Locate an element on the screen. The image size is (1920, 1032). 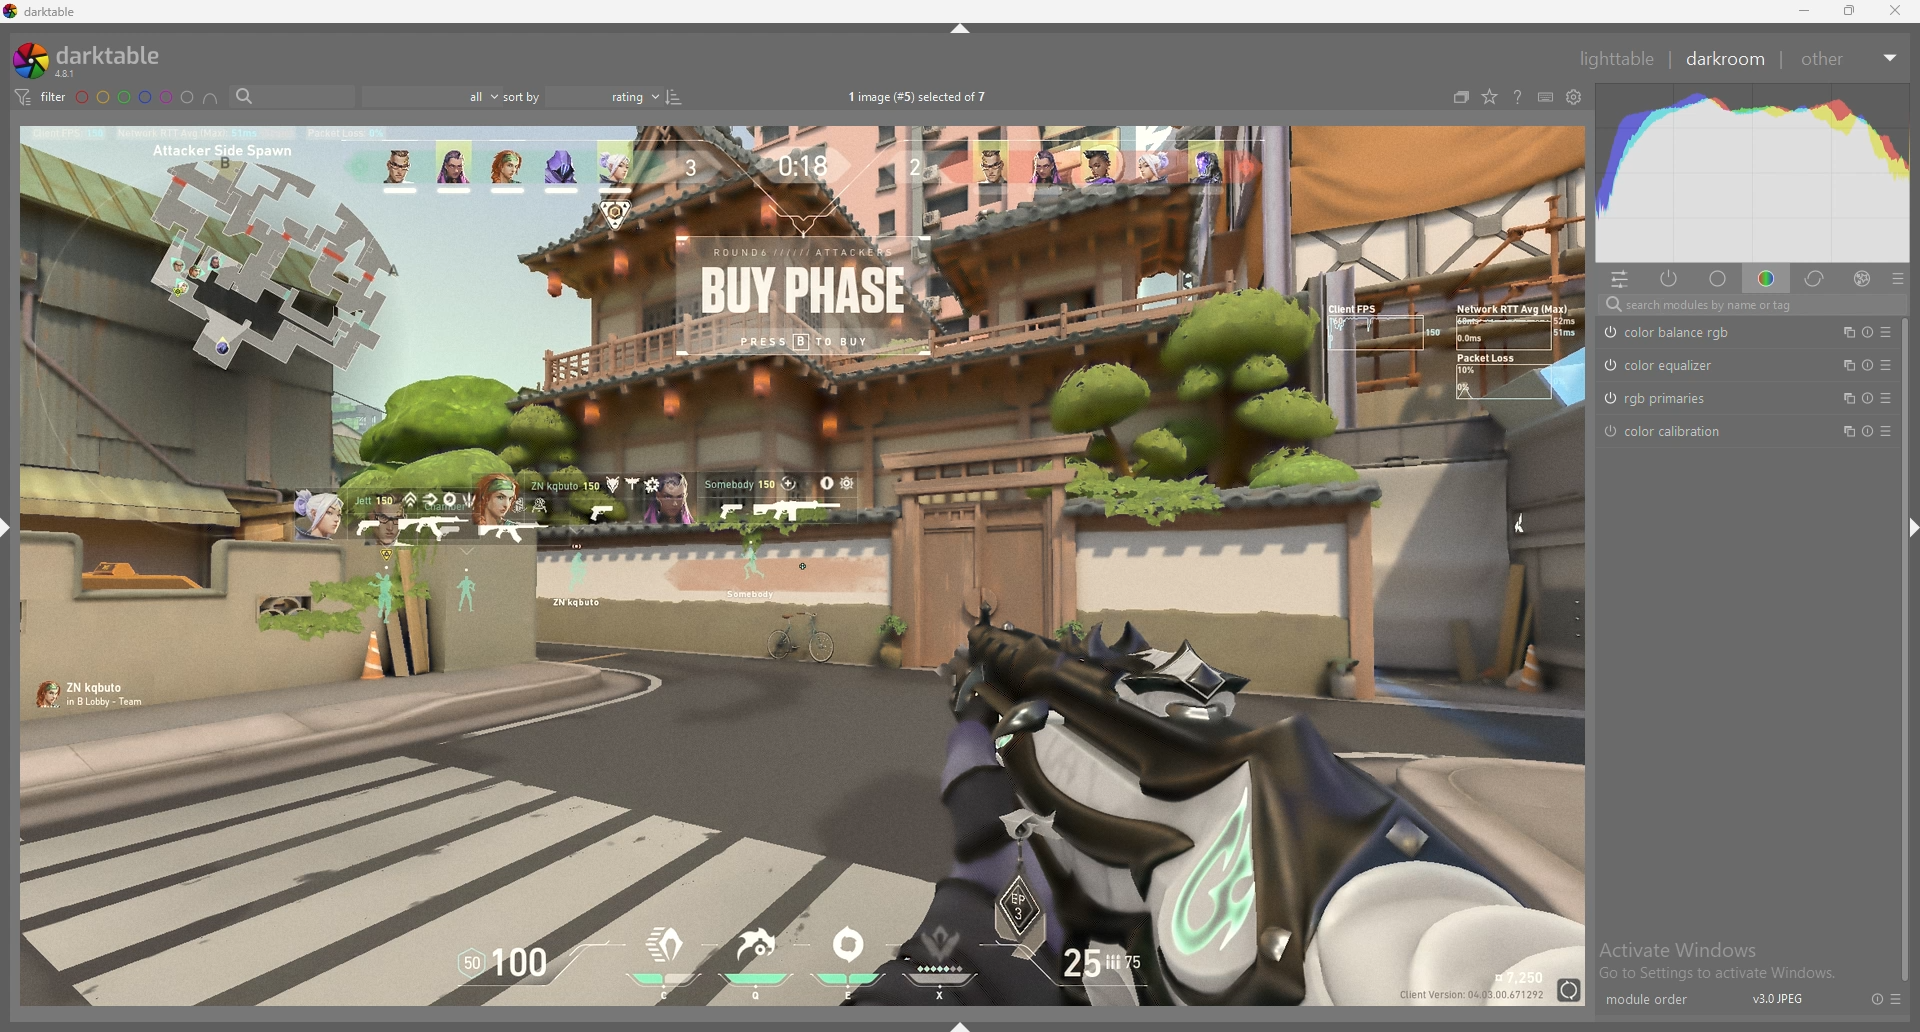
reset is located at coordinates (1867, 430).